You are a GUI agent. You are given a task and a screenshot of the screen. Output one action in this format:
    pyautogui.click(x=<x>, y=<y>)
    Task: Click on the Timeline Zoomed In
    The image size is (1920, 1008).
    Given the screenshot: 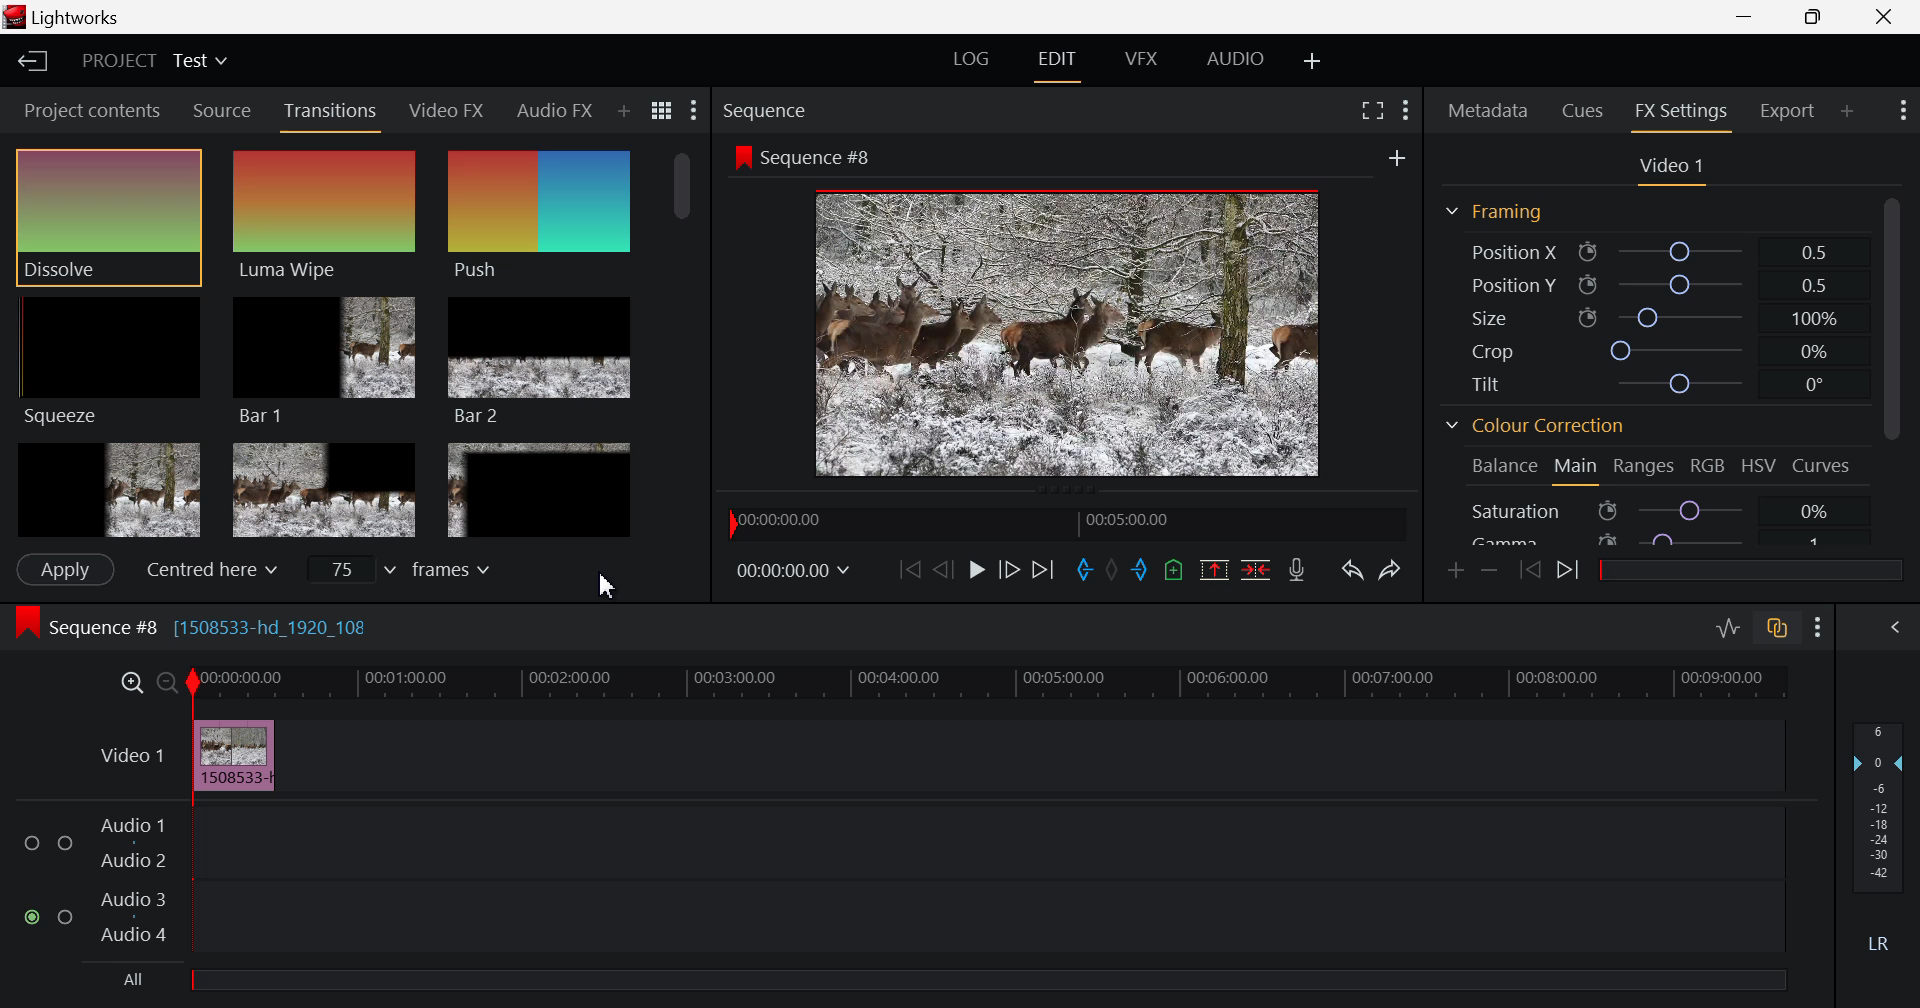 What is the action you would take?
    pyautogui.click(x=131, y=685)
    